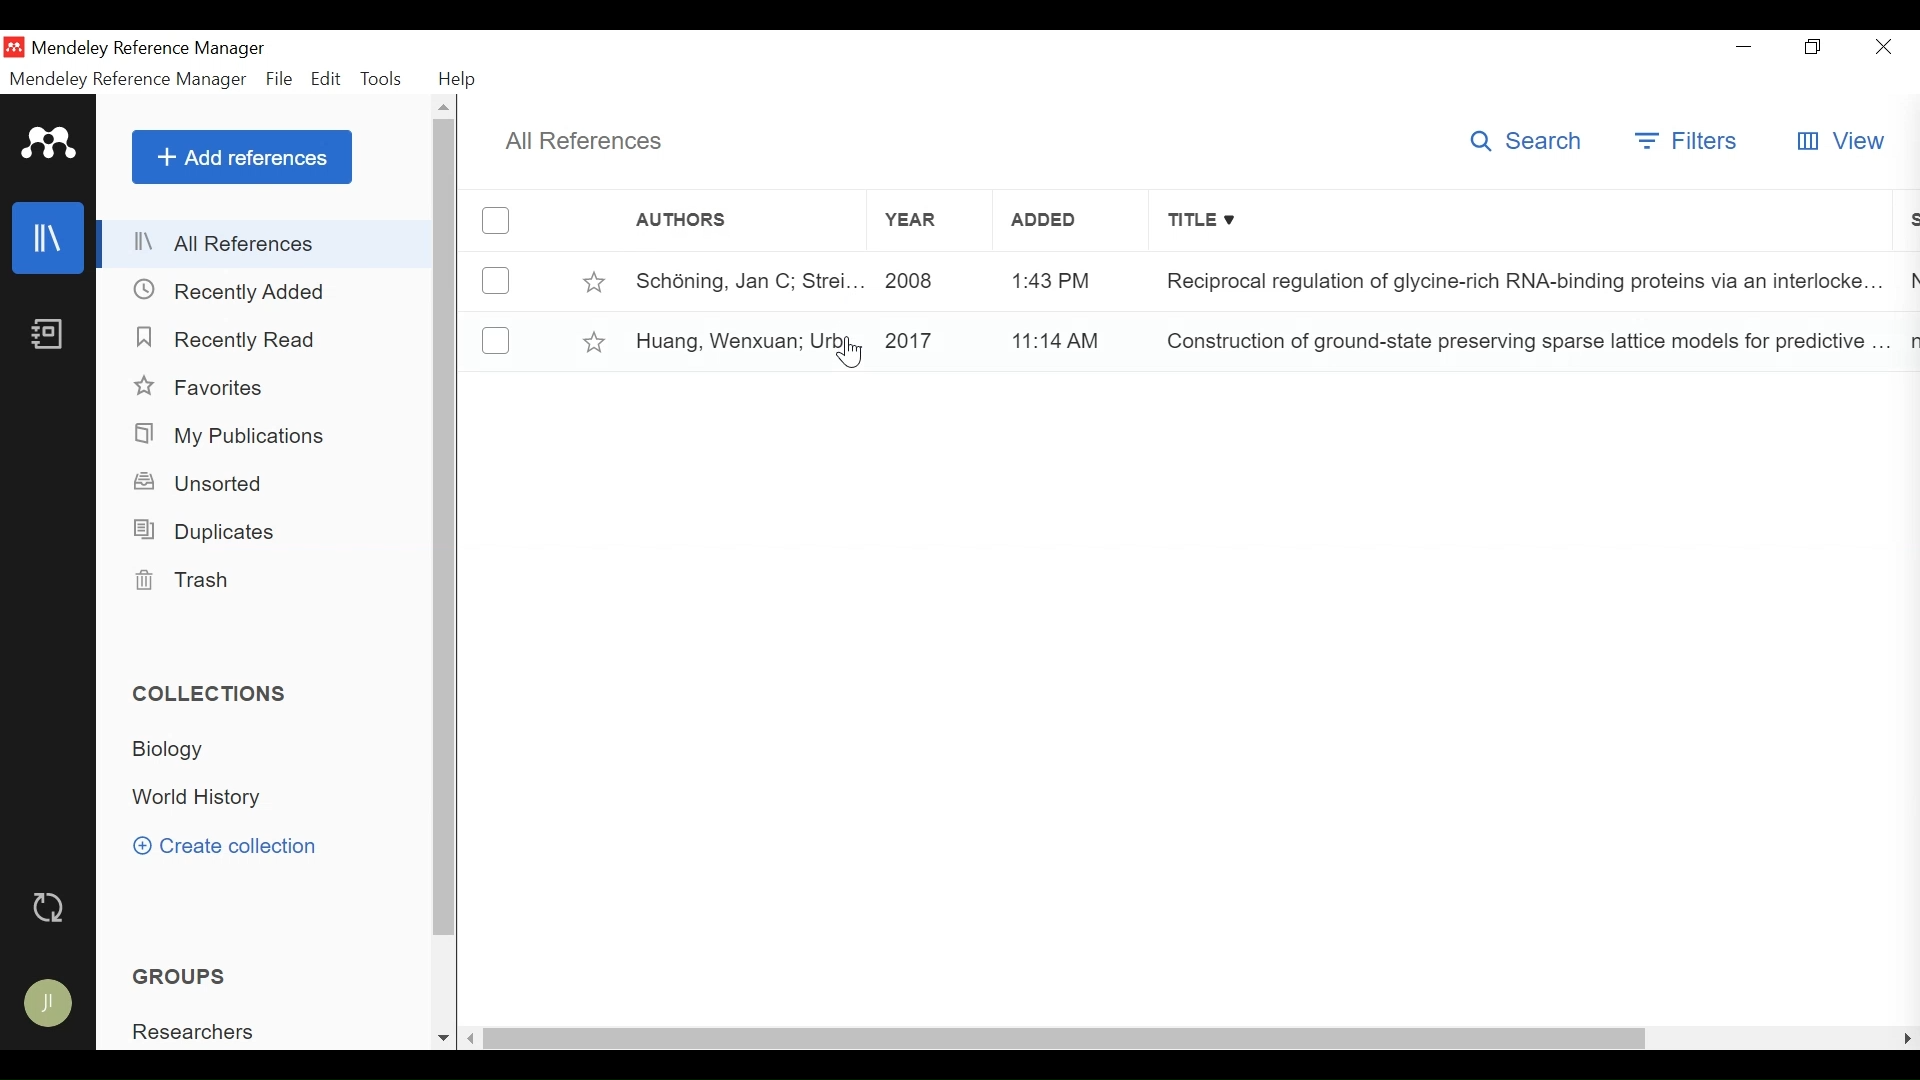  I want to click on Year, so click(926, 339).